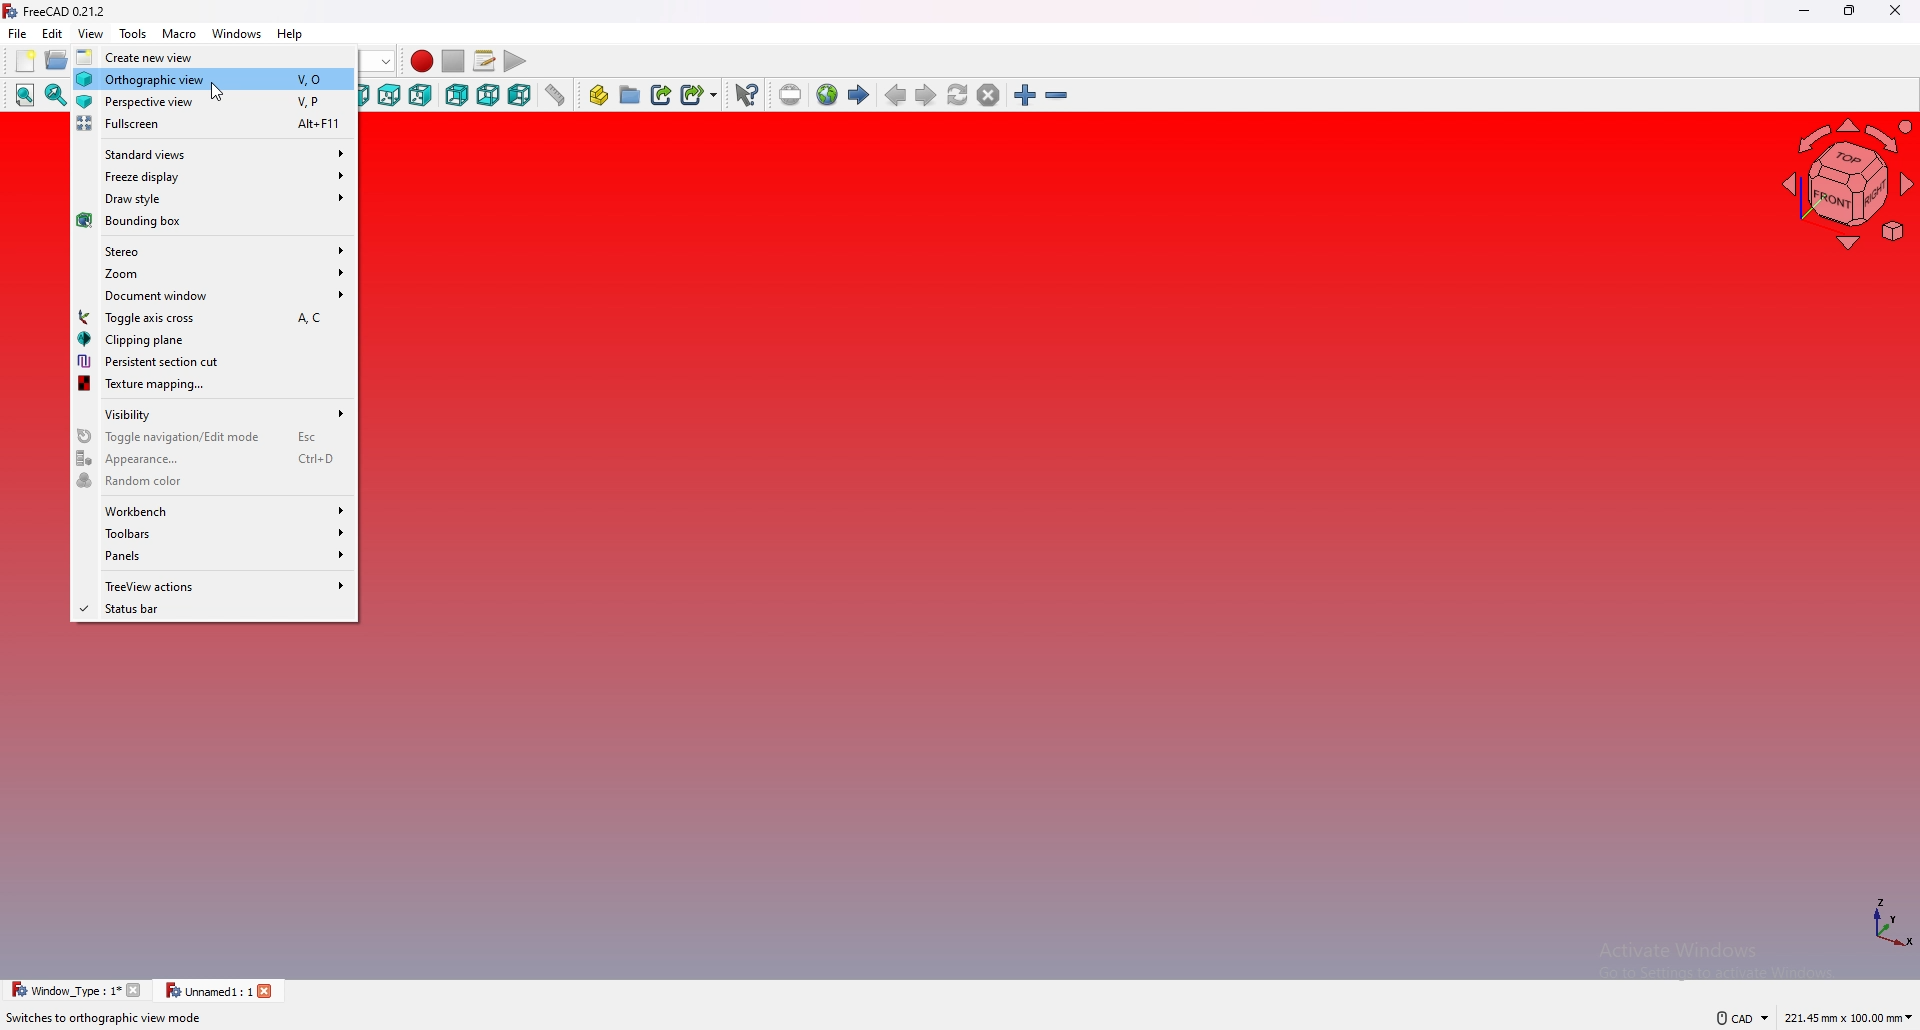  Describe the element at coordinates (390, 96) in the screenshot. I see `top` at that location.